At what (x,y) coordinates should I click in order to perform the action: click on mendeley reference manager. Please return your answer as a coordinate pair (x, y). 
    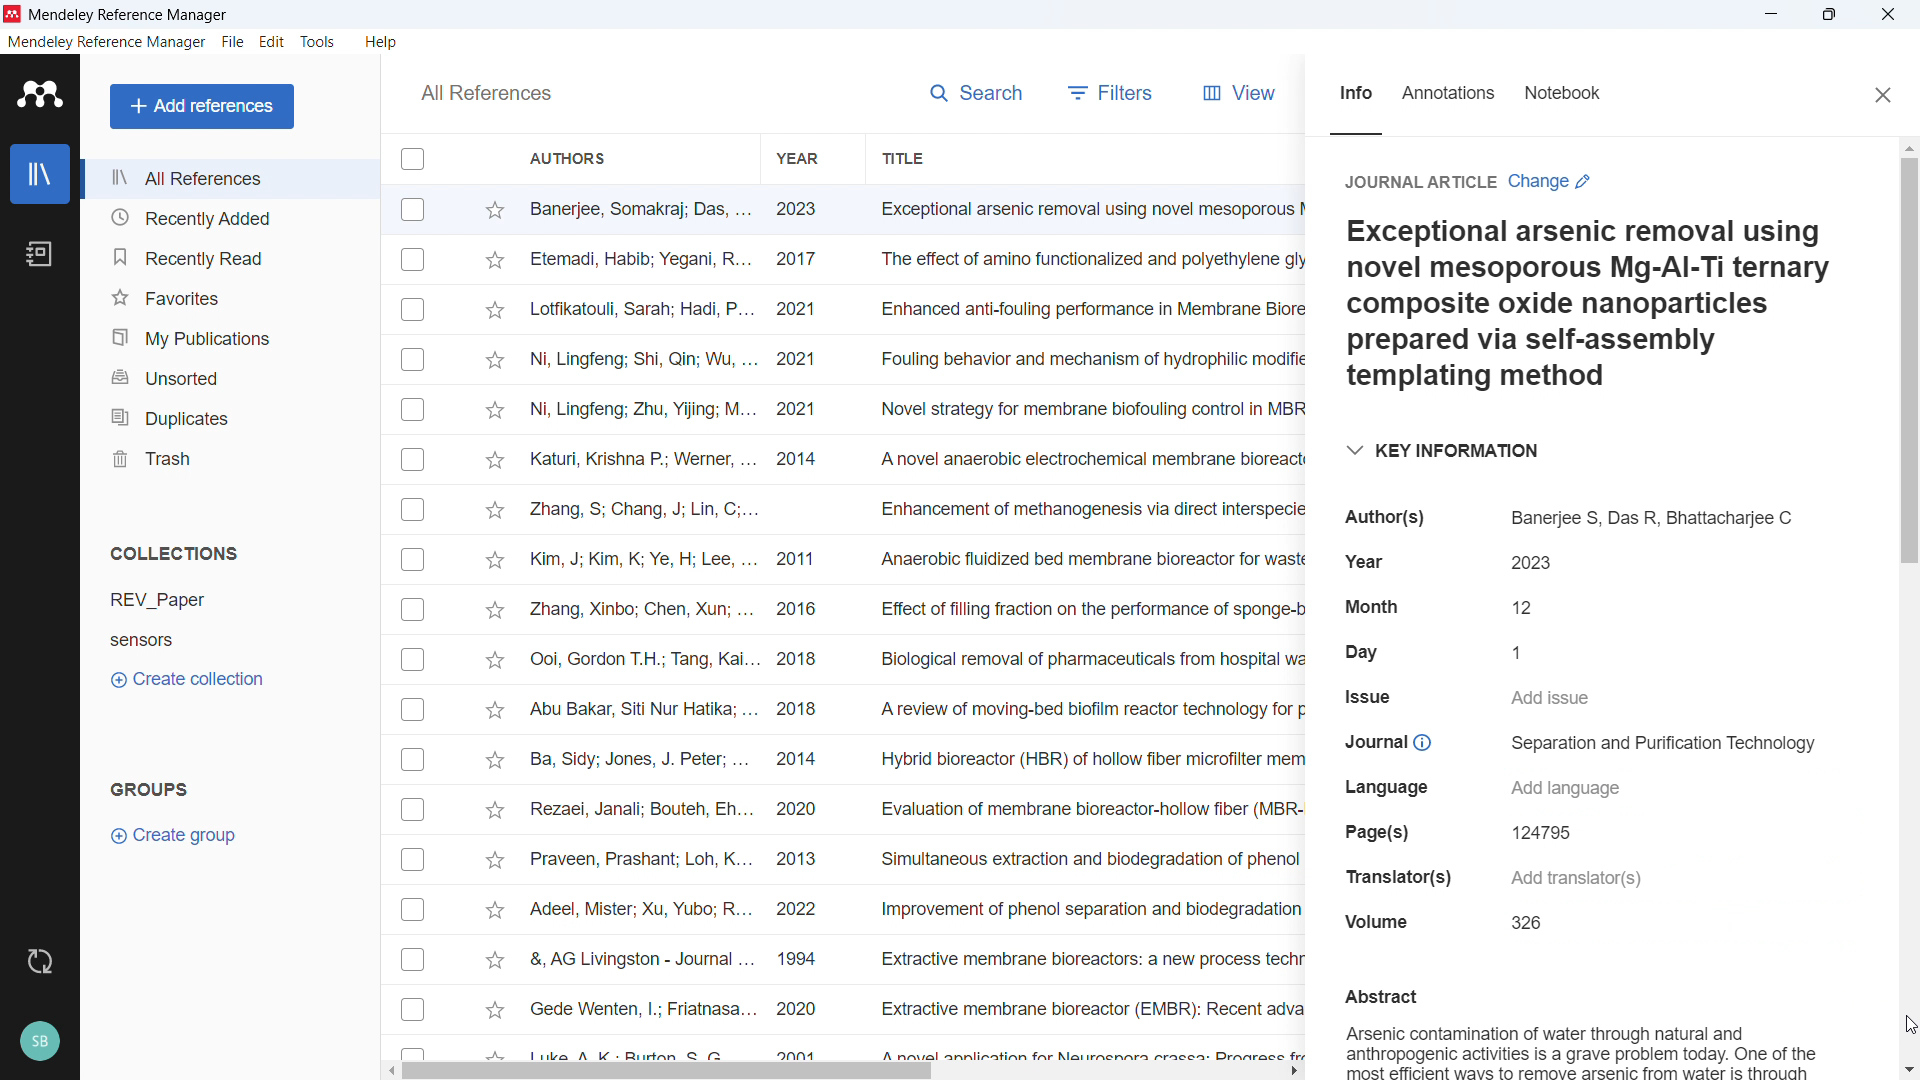
    Looking at the image, I should click on (138, 15).